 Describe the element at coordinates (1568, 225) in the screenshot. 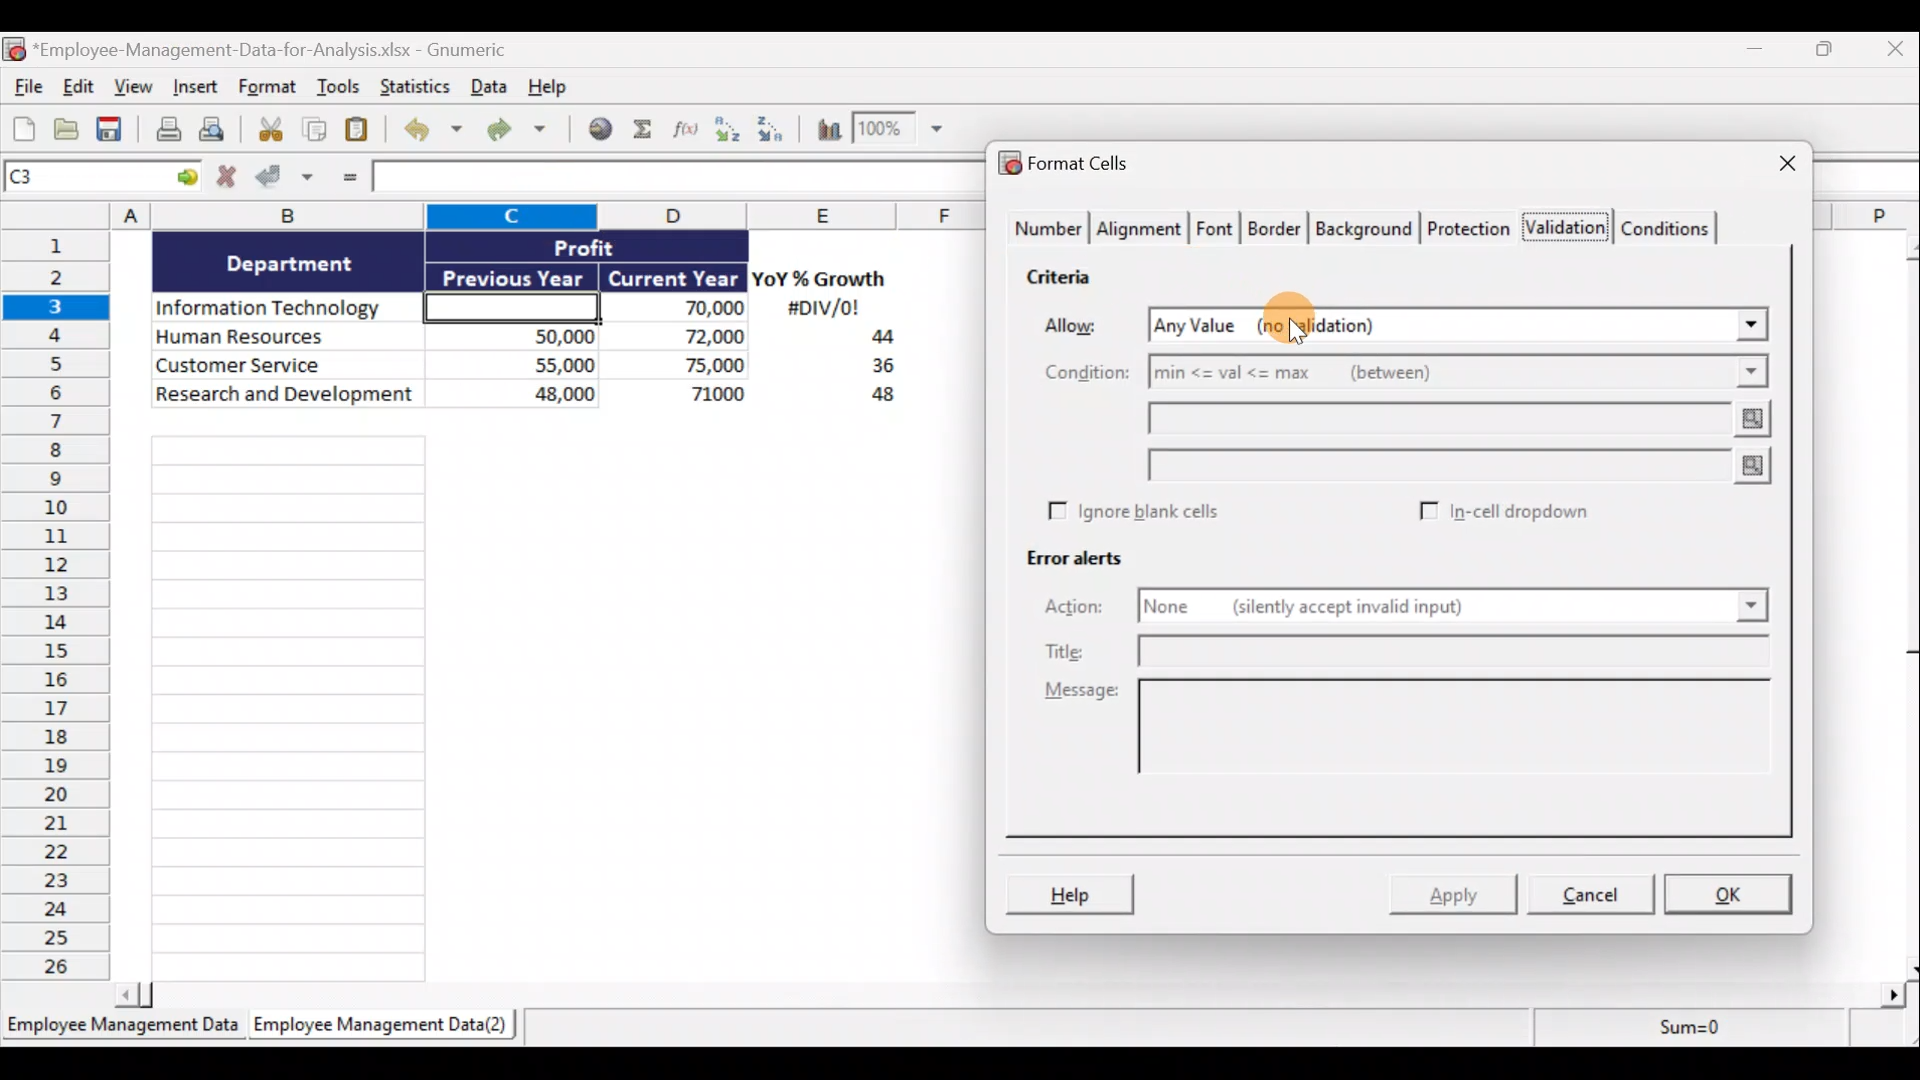

I see `Validation` at that location.